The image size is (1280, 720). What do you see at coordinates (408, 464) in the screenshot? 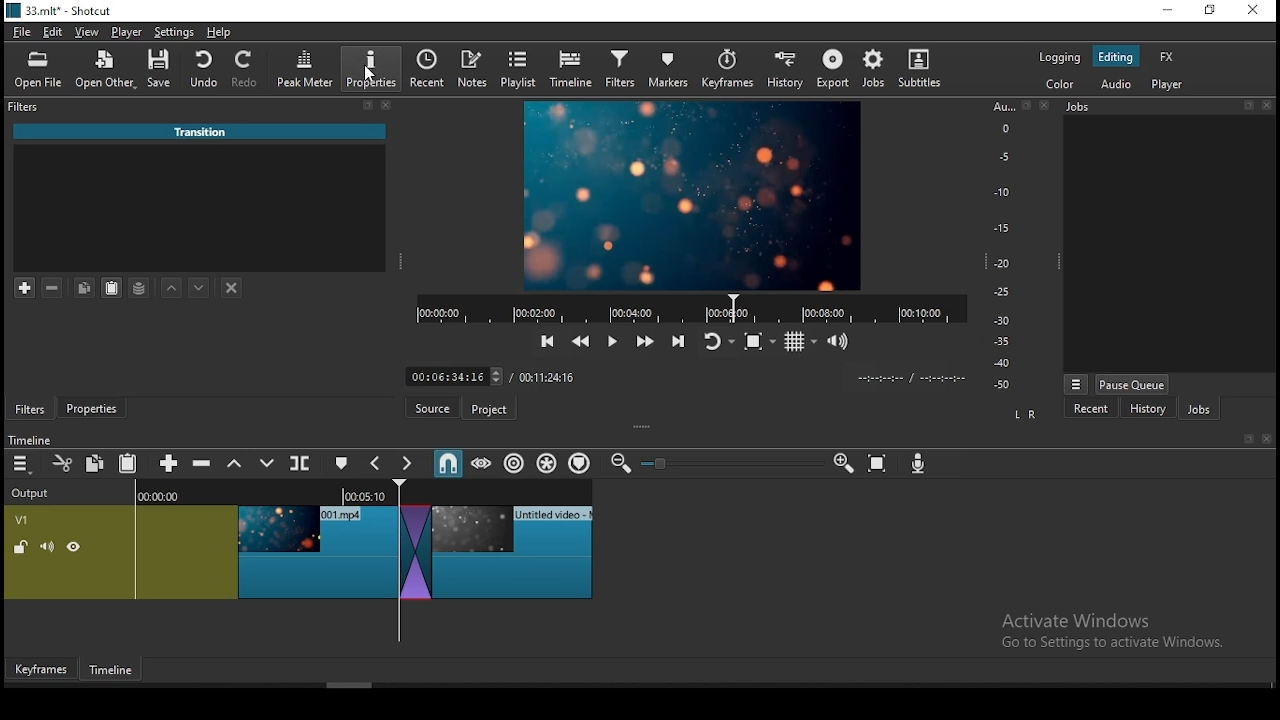
I see `next marker` at bounding box center [408, 464].